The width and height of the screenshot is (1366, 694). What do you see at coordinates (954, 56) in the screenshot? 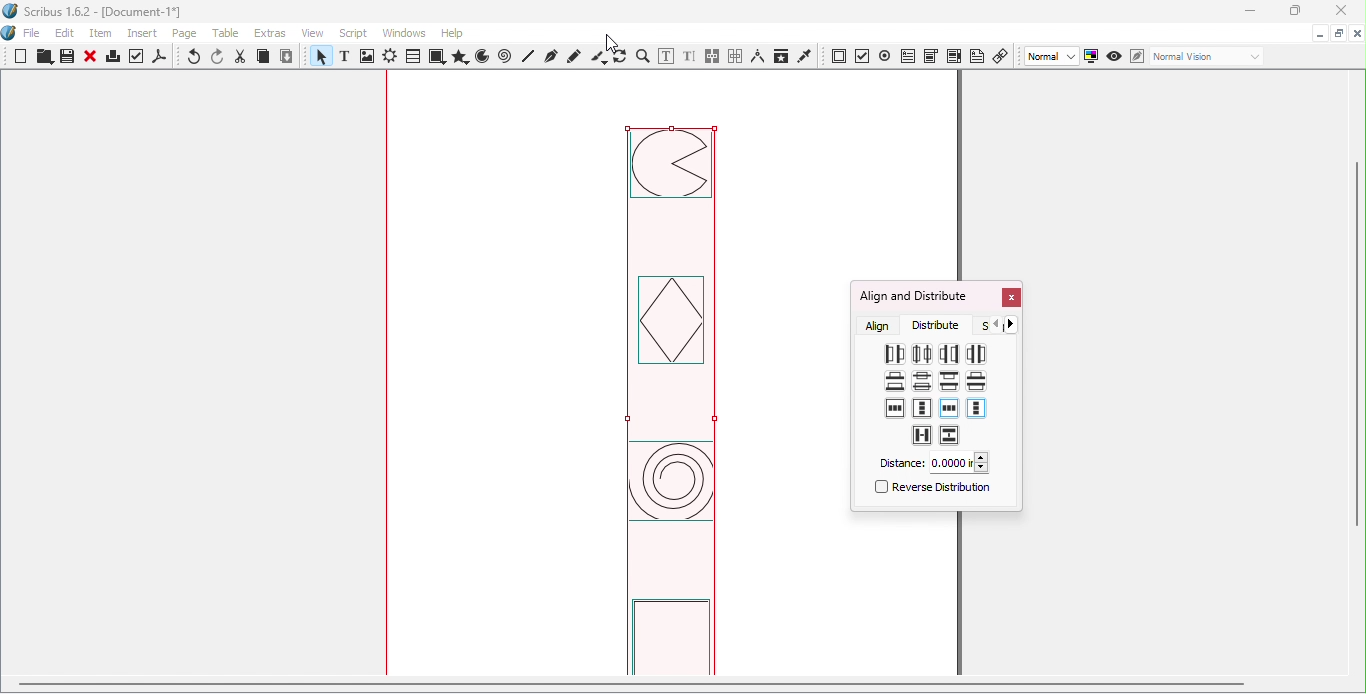
I see `PDF list box` at bounding box center [954, 56].